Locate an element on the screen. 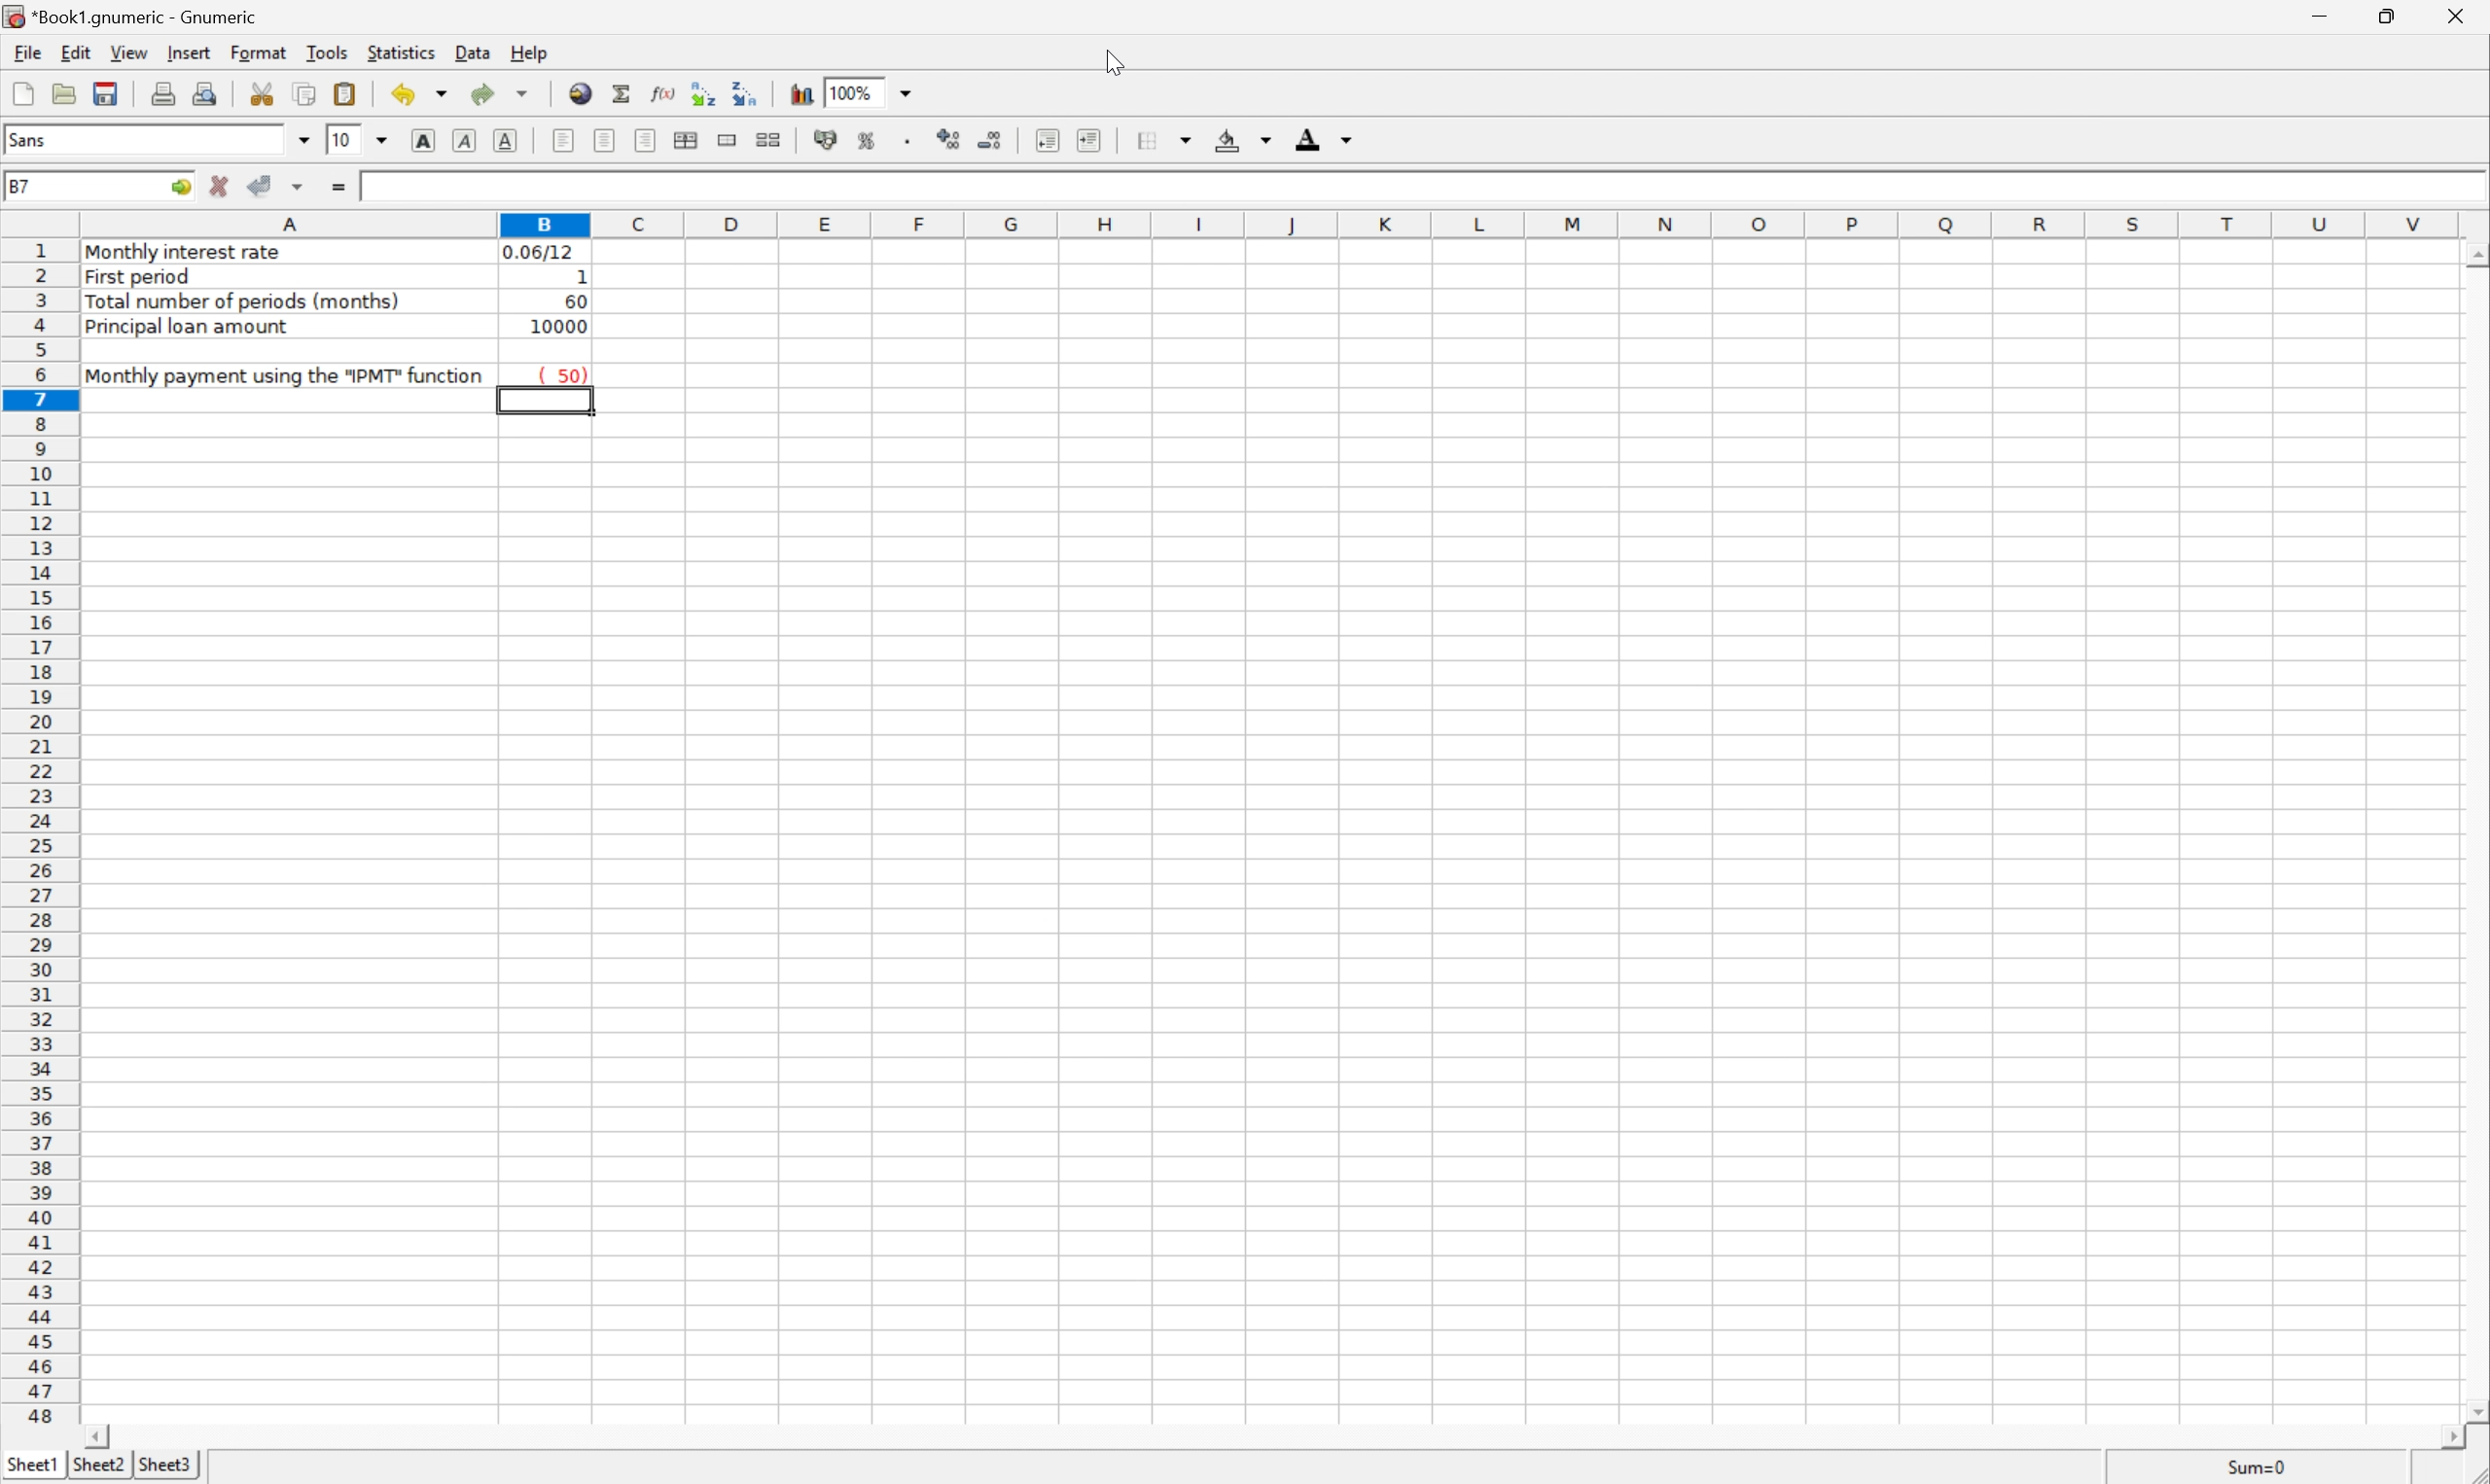 This screenshot has width=2490, height=1484. Background is located at coordinates (1244, 141).